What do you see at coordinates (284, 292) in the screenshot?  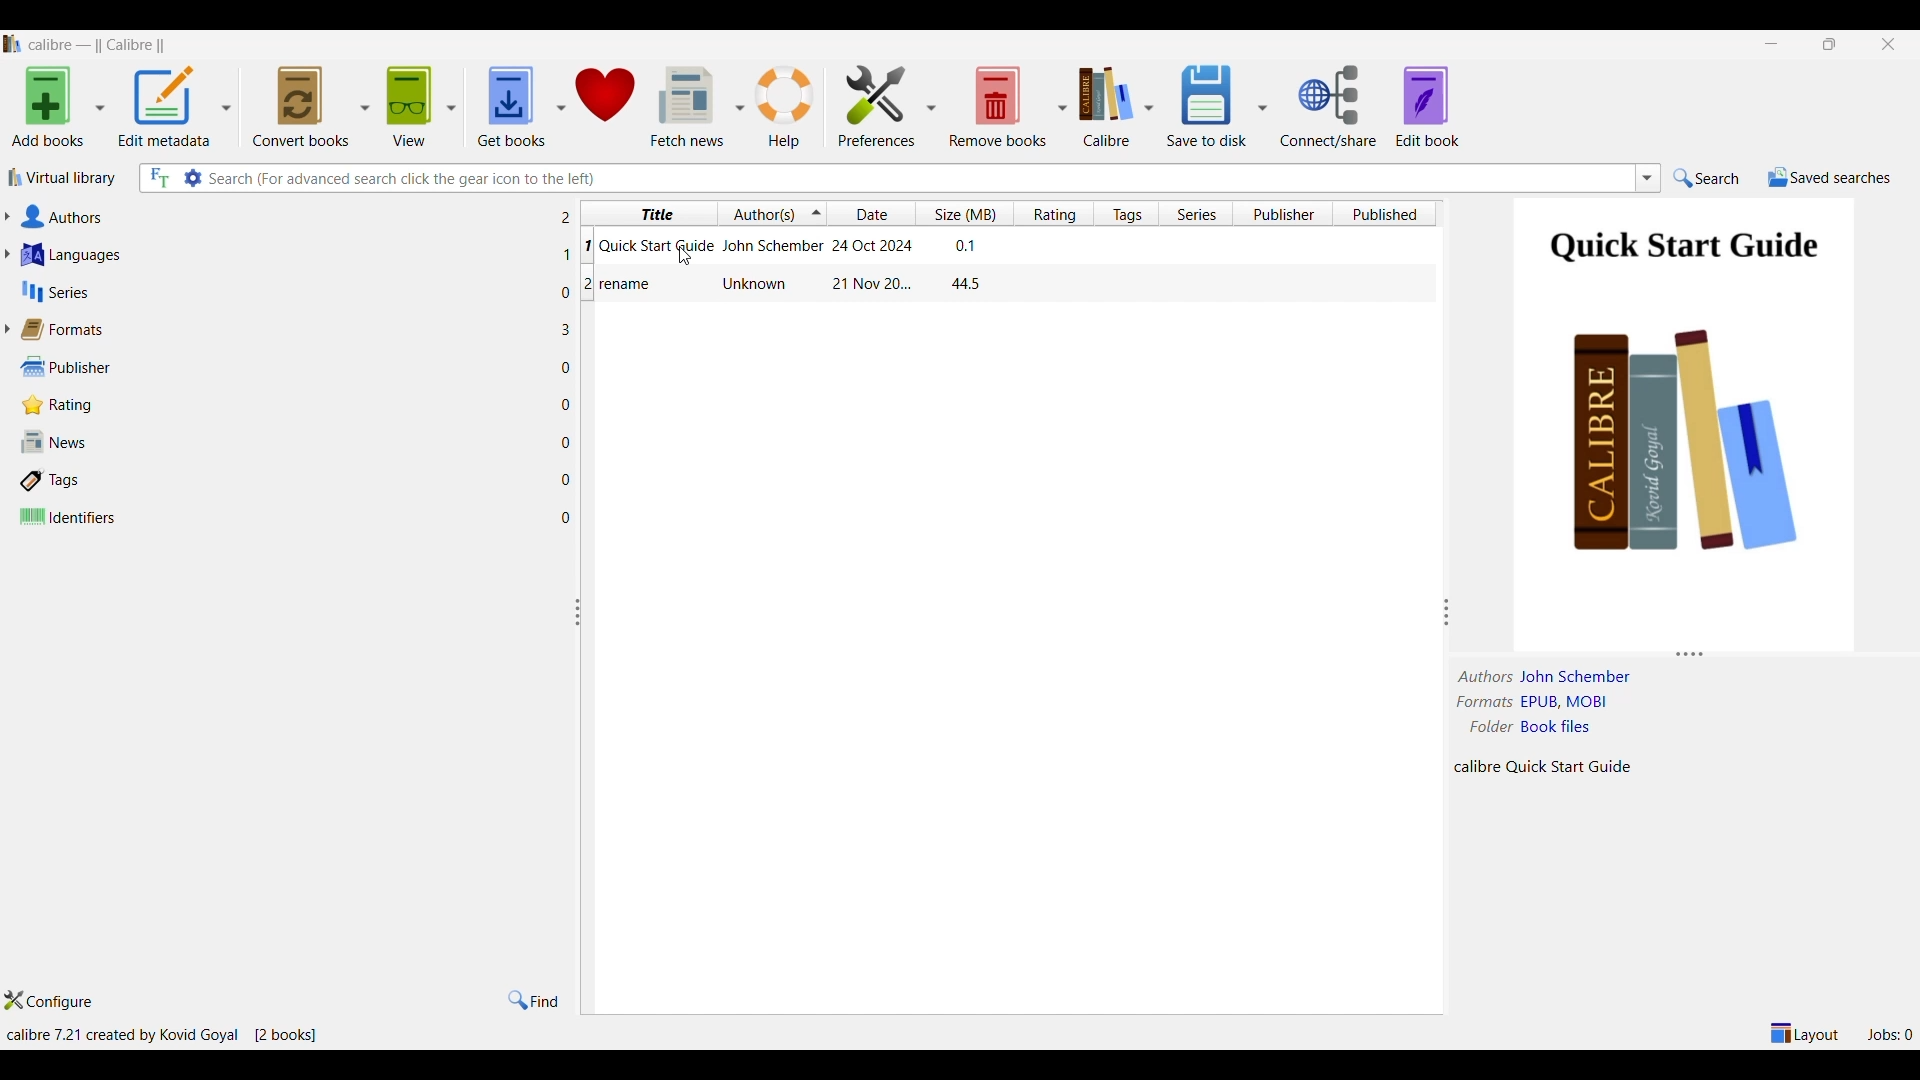 I see `Series` at bounding box center [284, 292].